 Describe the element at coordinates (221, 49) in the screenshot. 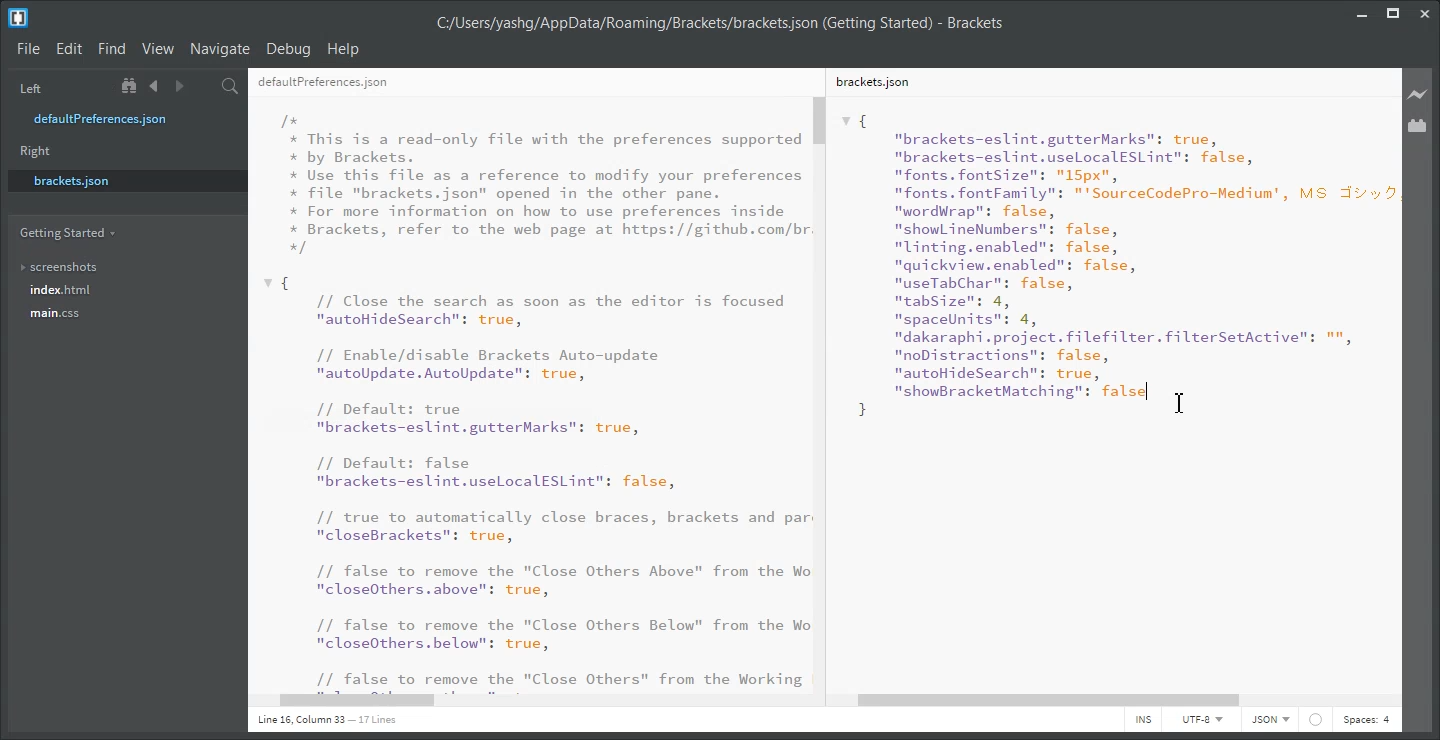

I see `Navigate` at that location.